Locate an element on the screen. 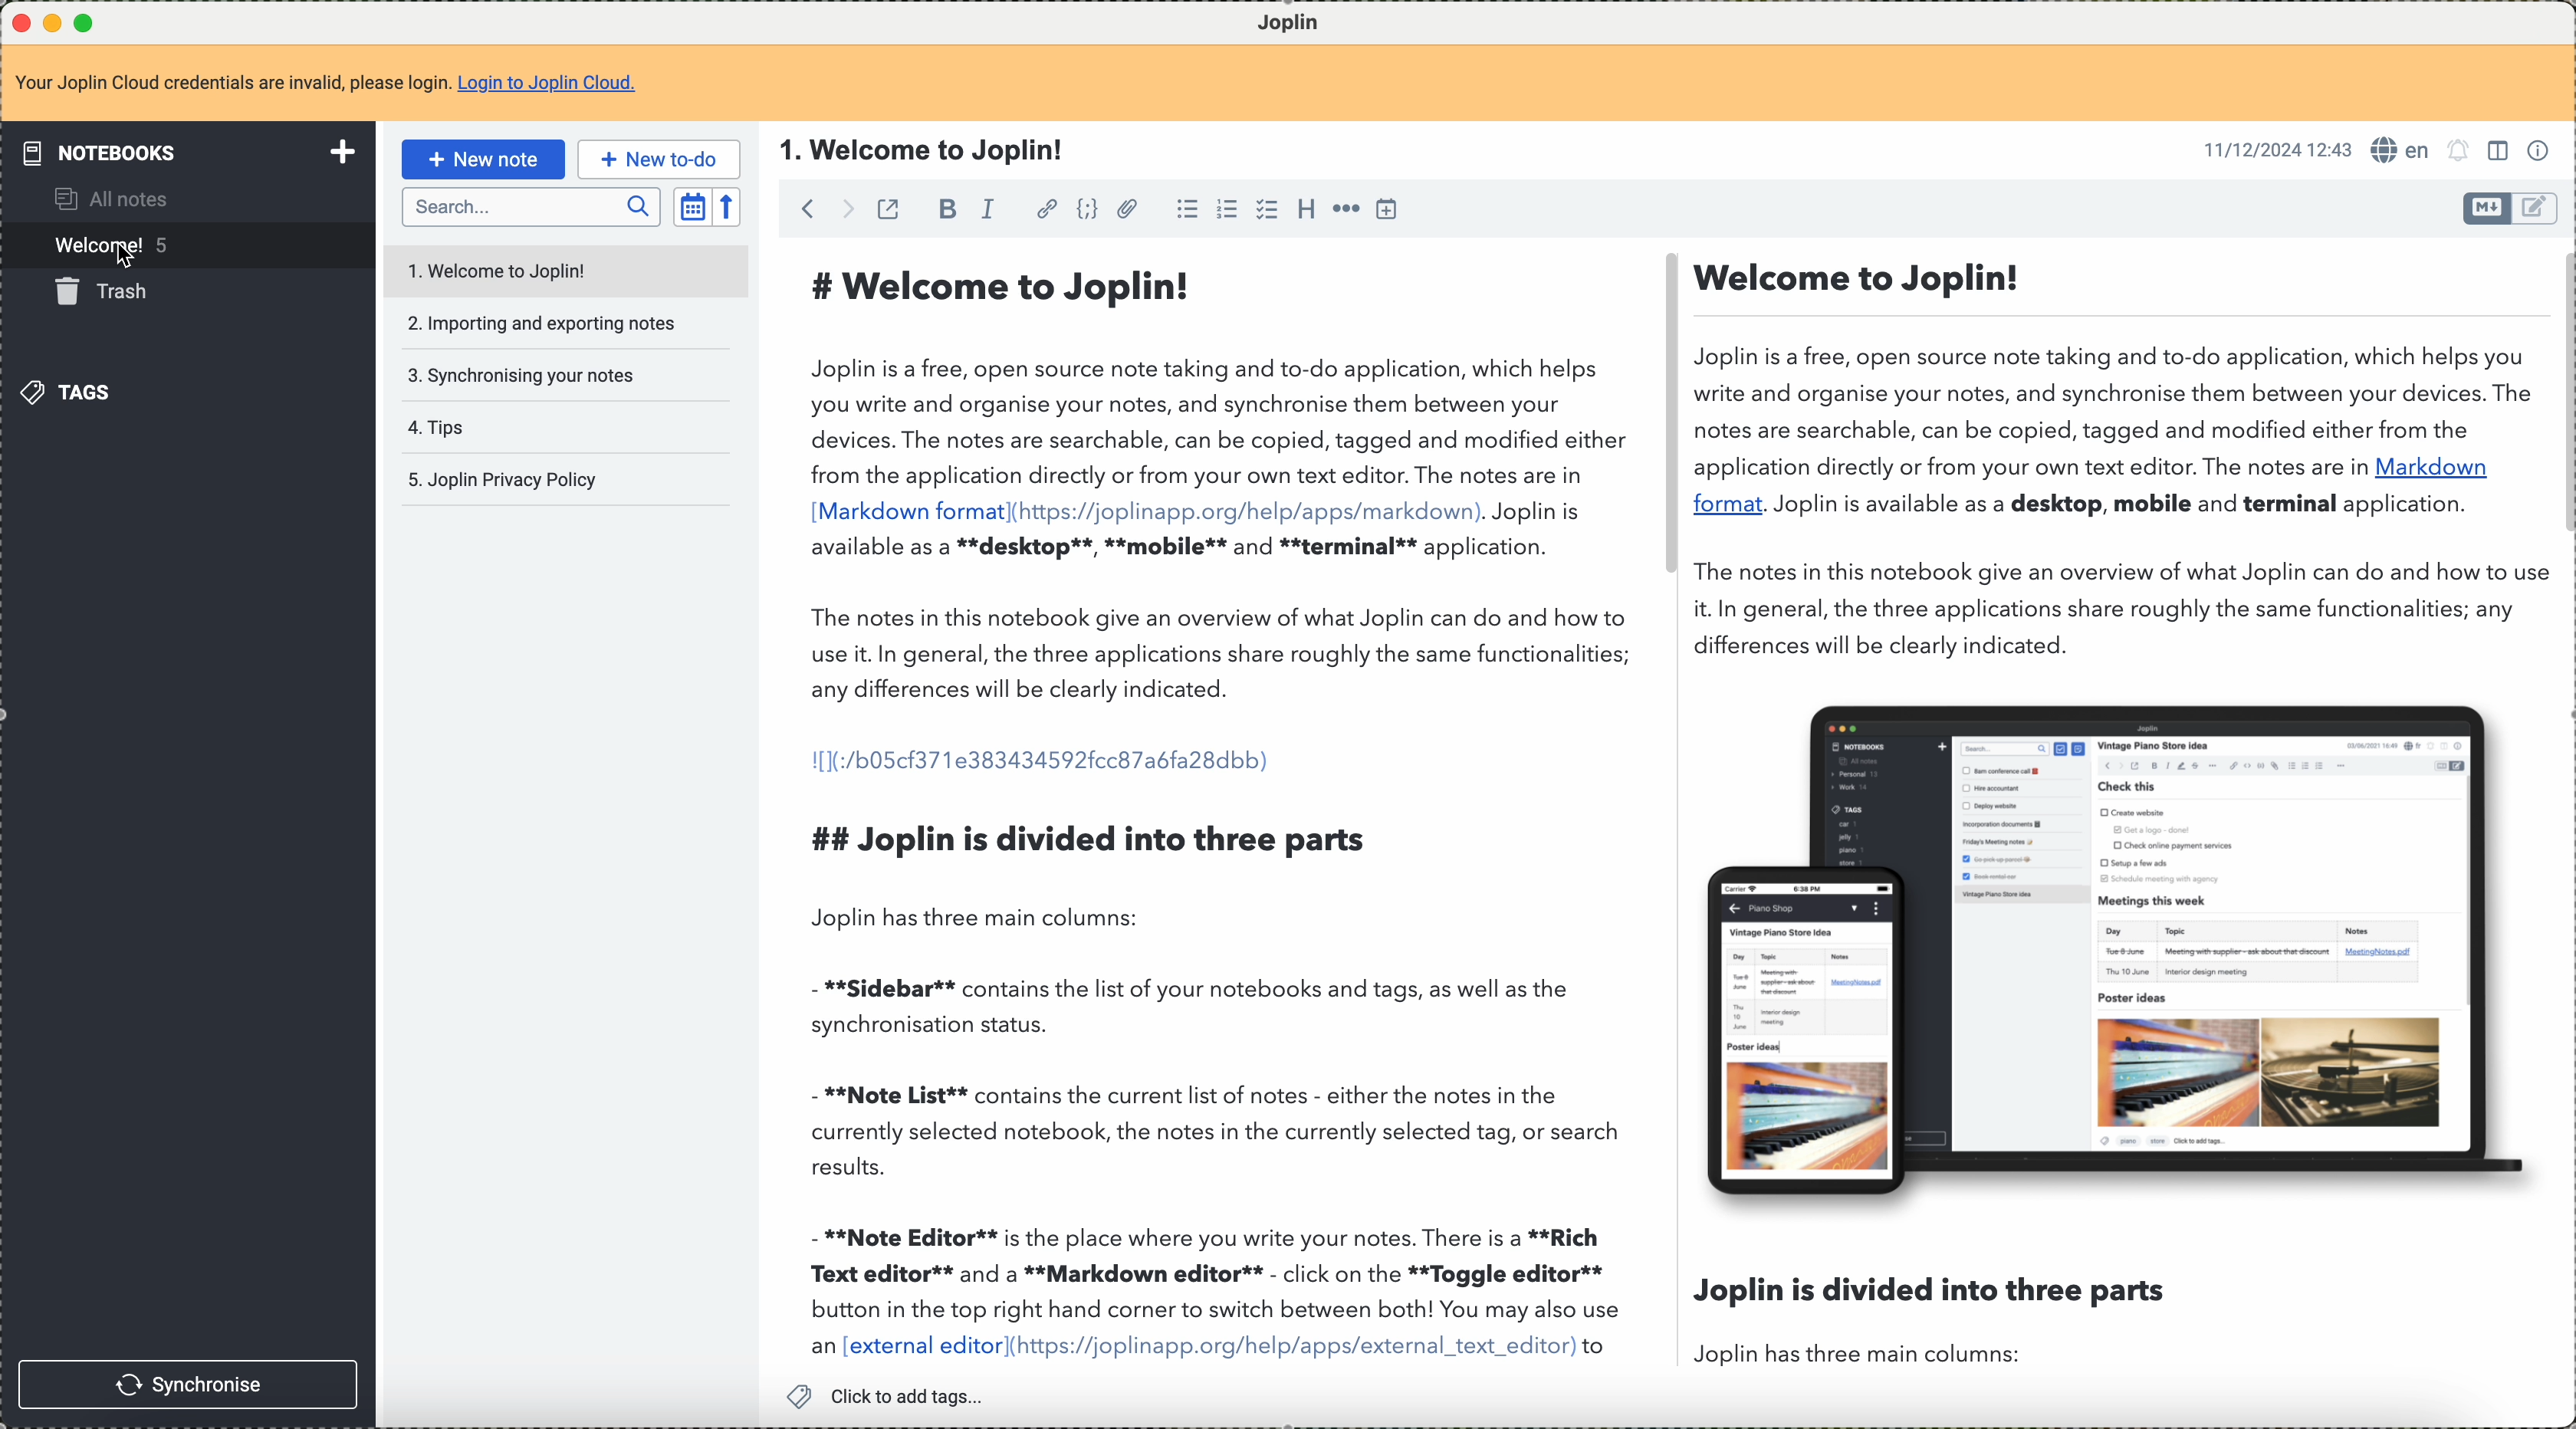 This screenshot has width=2576, height=1429. importing and exporting notes is located at coordinates (544, 324).